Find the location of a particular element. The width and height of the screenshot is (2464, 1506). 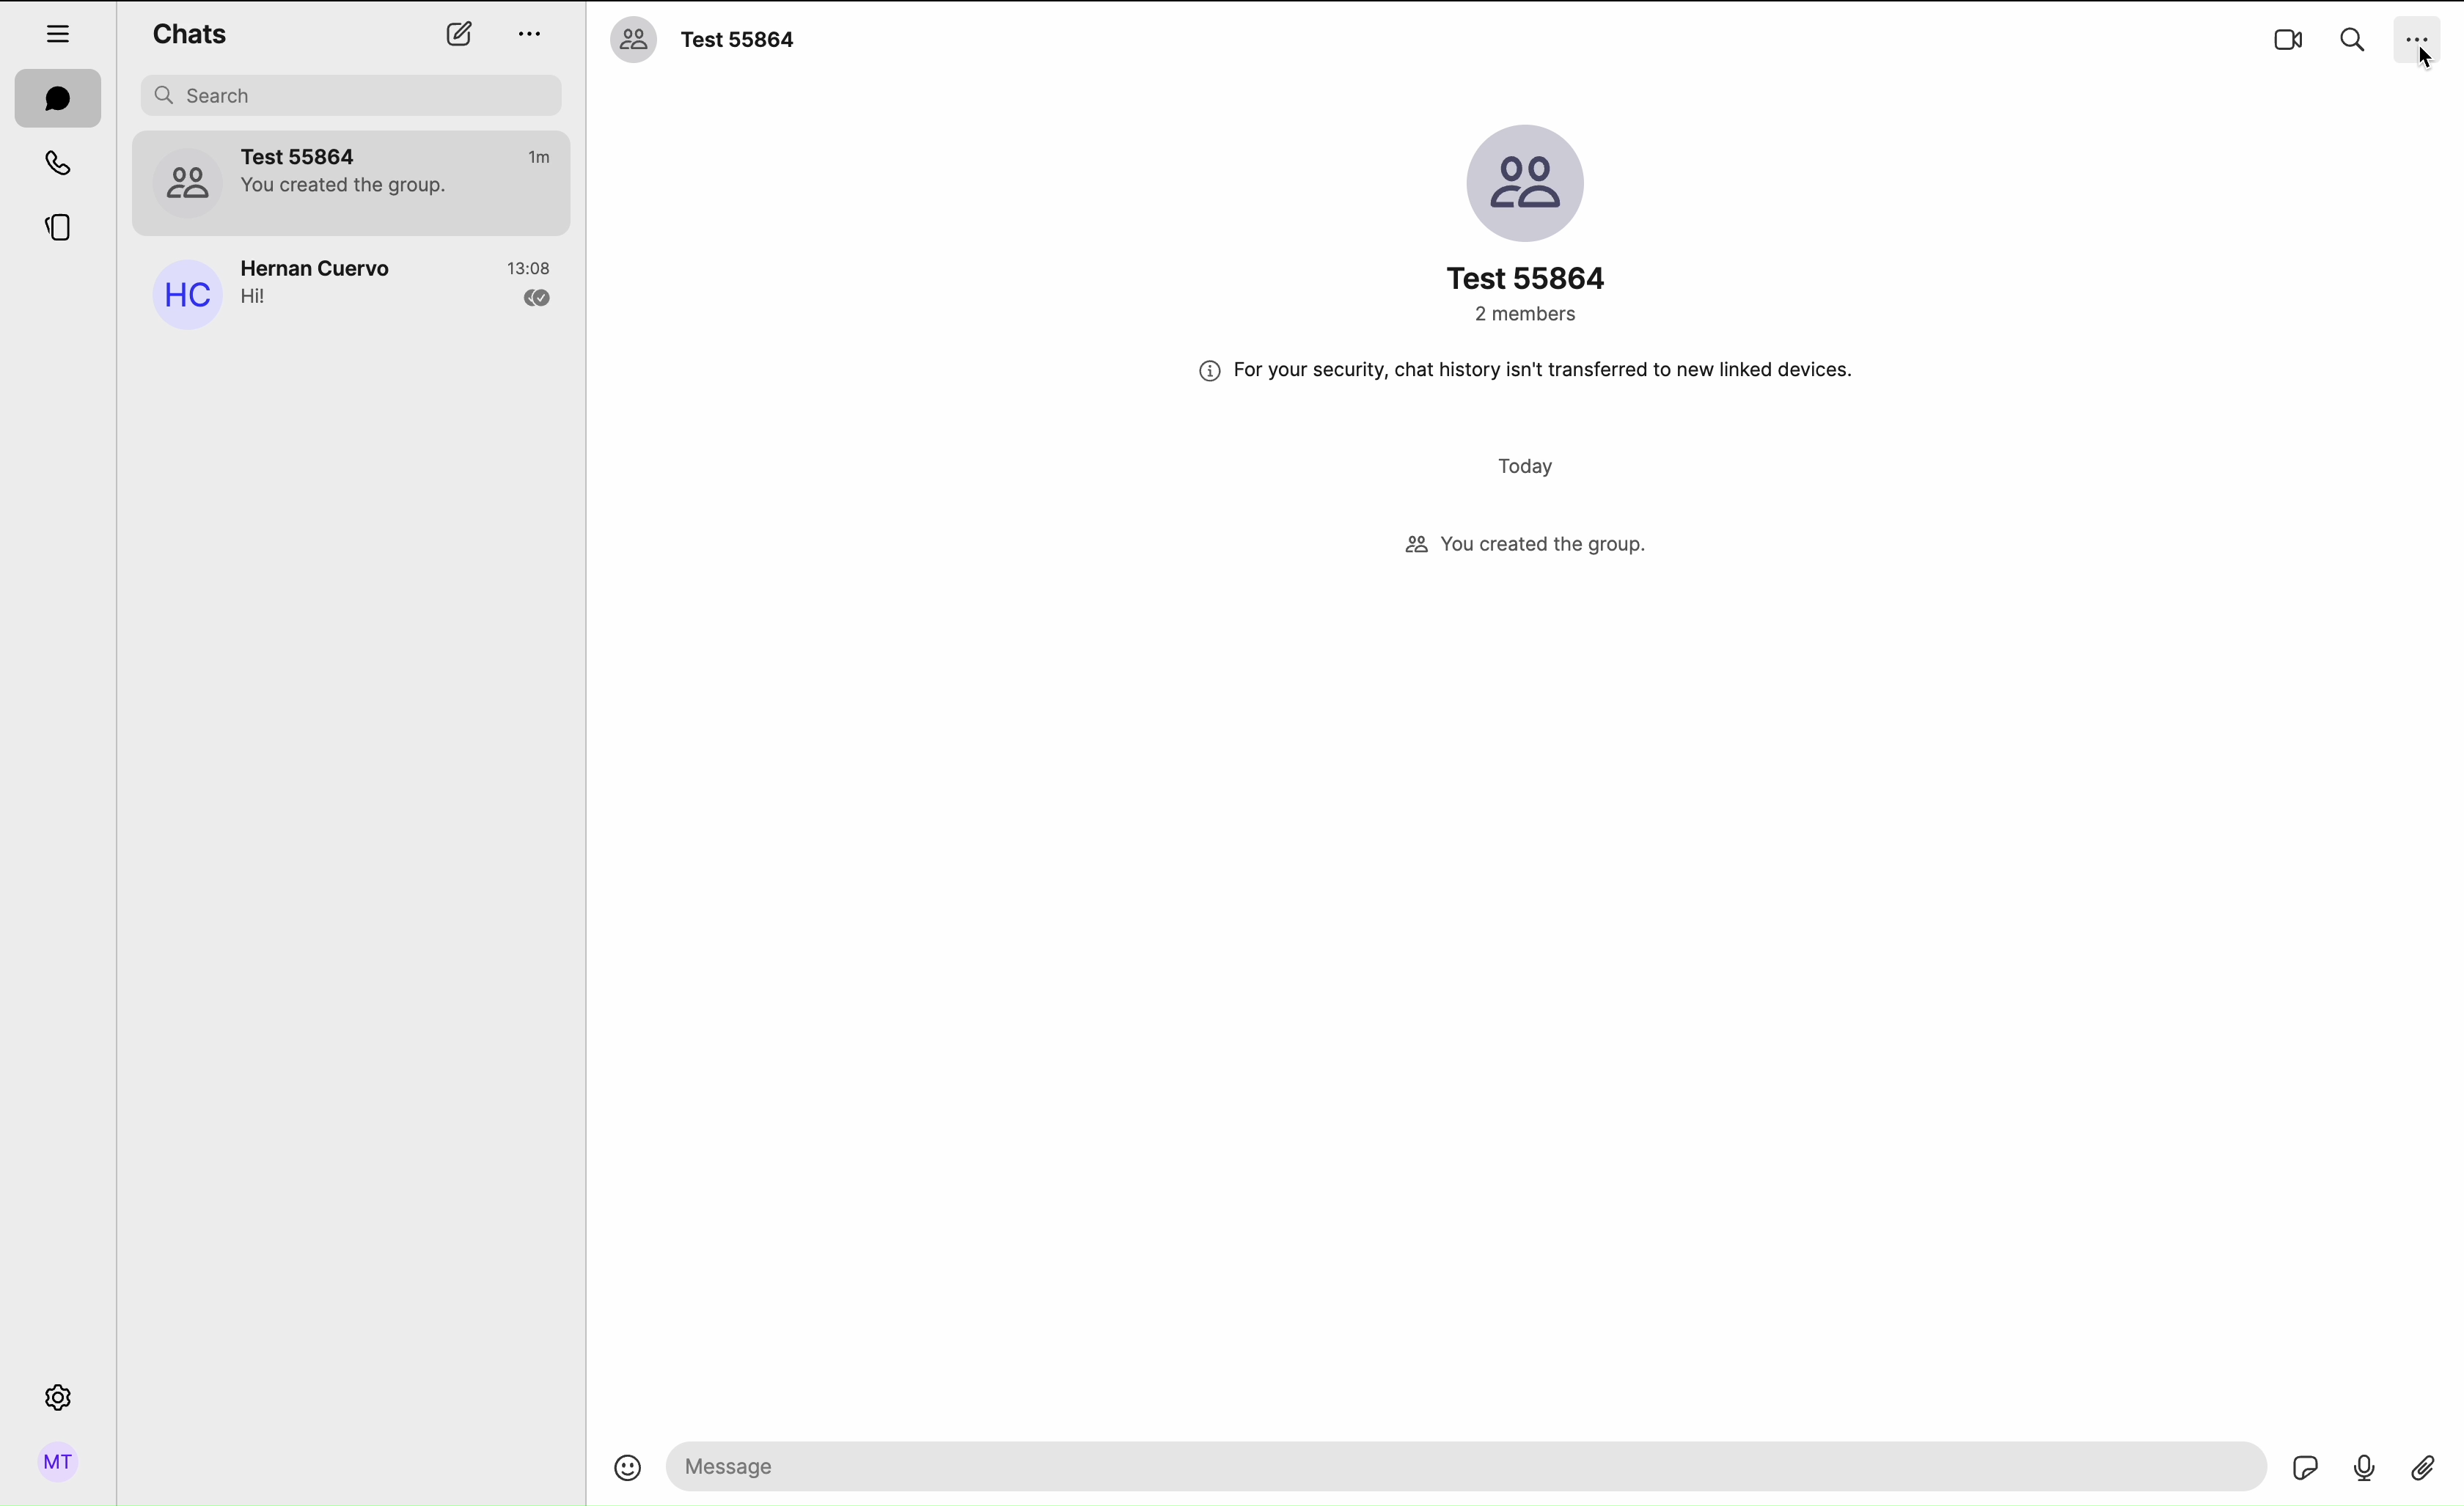

search is located at coordinates (2350, 38).